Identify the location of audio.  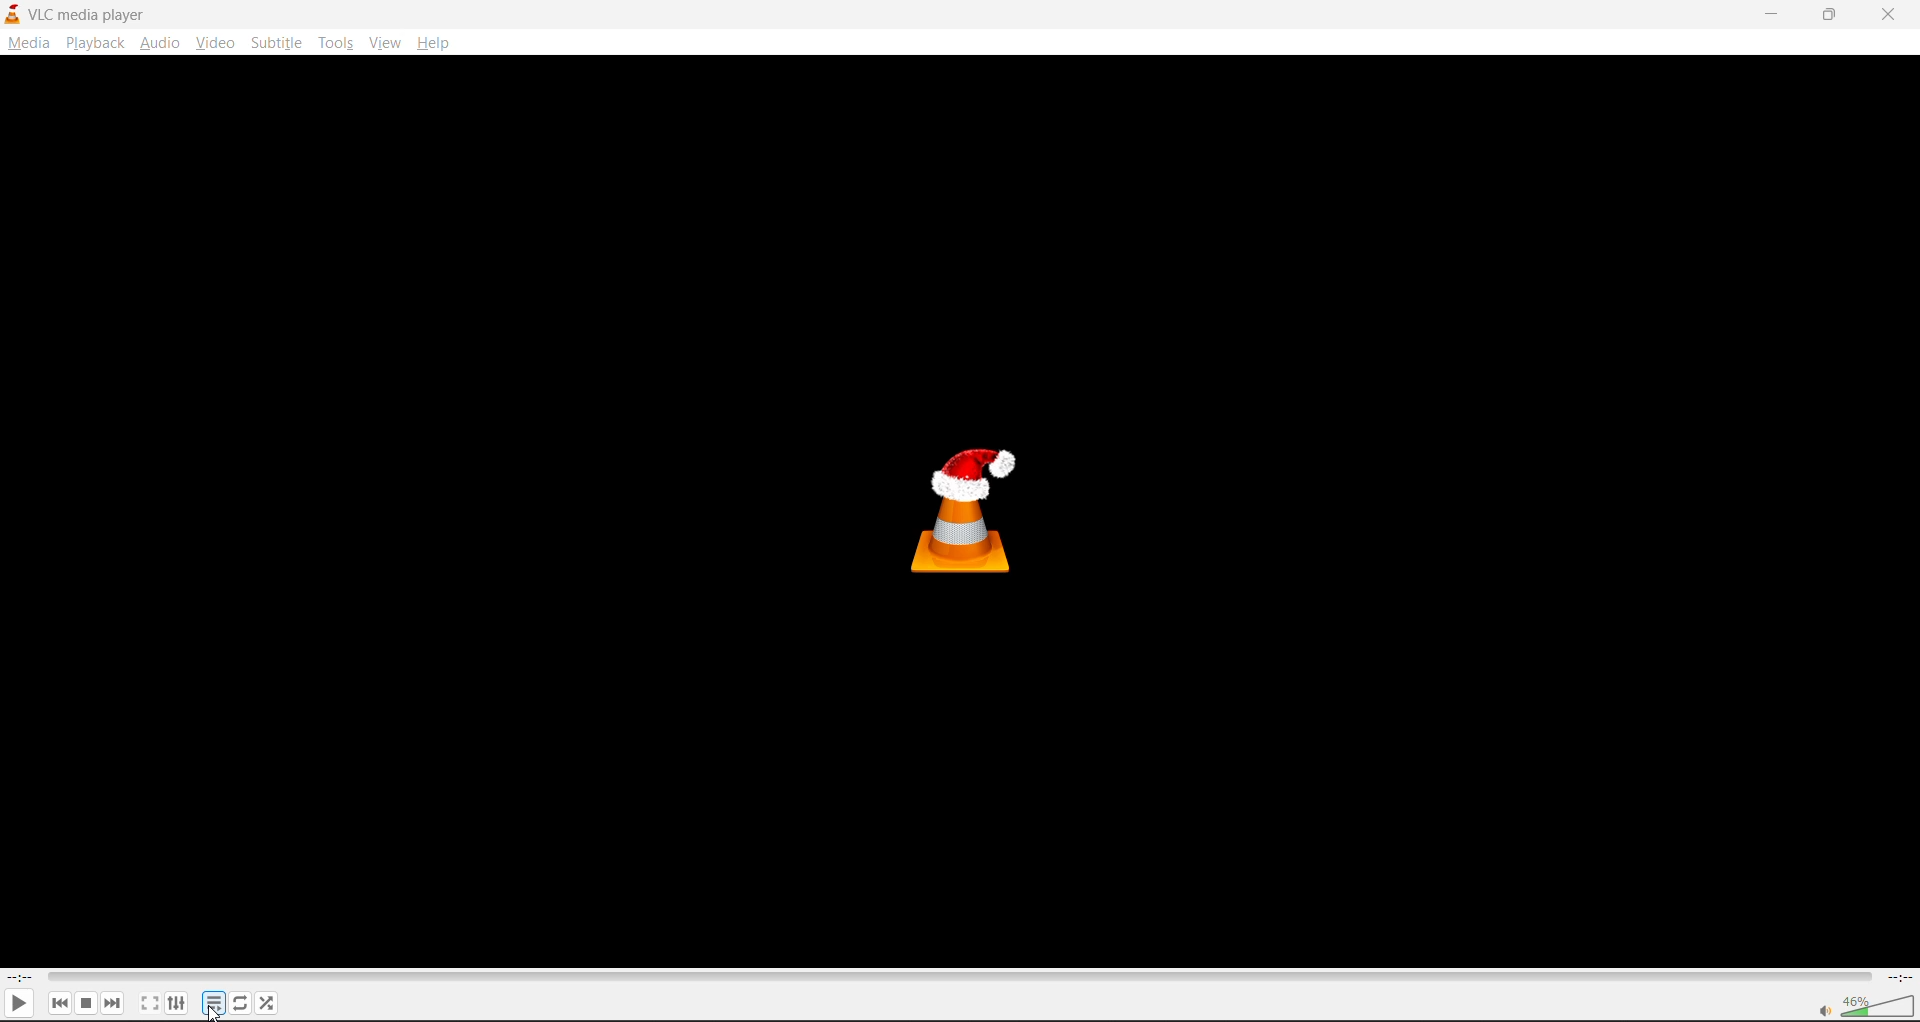
(160, 42).